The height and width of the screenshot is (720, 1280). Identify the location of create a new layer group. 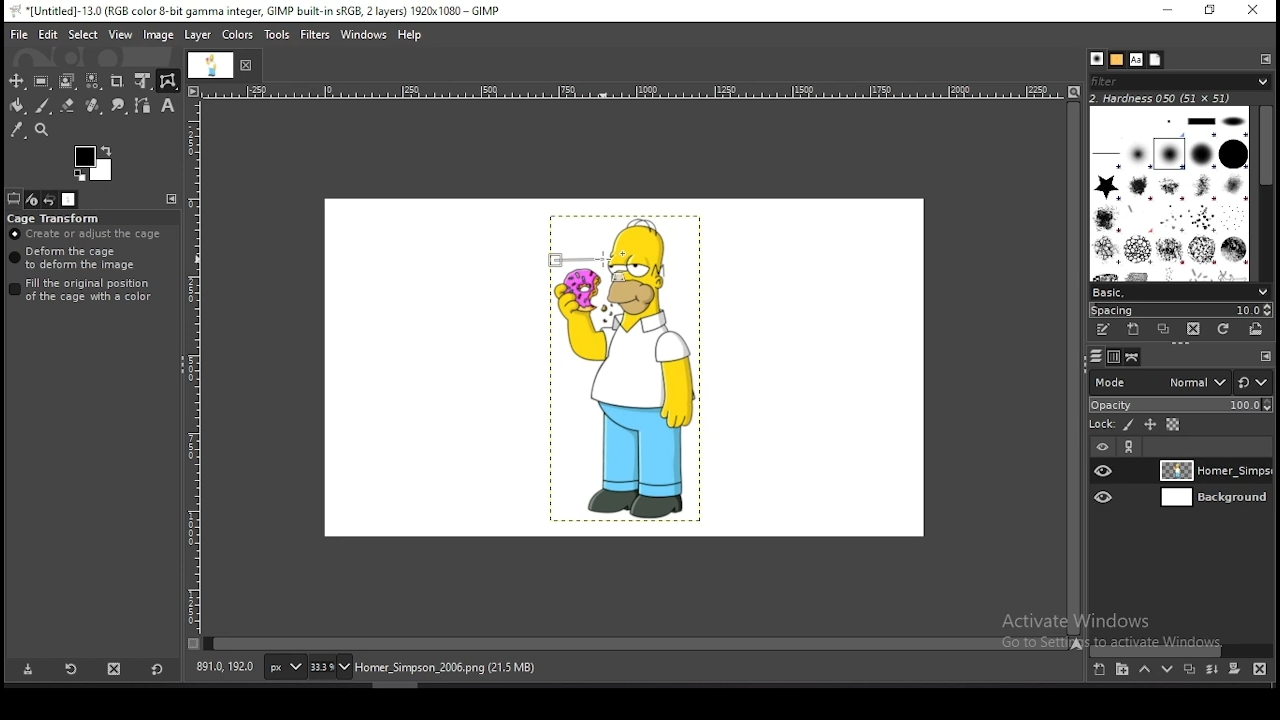
(1123, 670).